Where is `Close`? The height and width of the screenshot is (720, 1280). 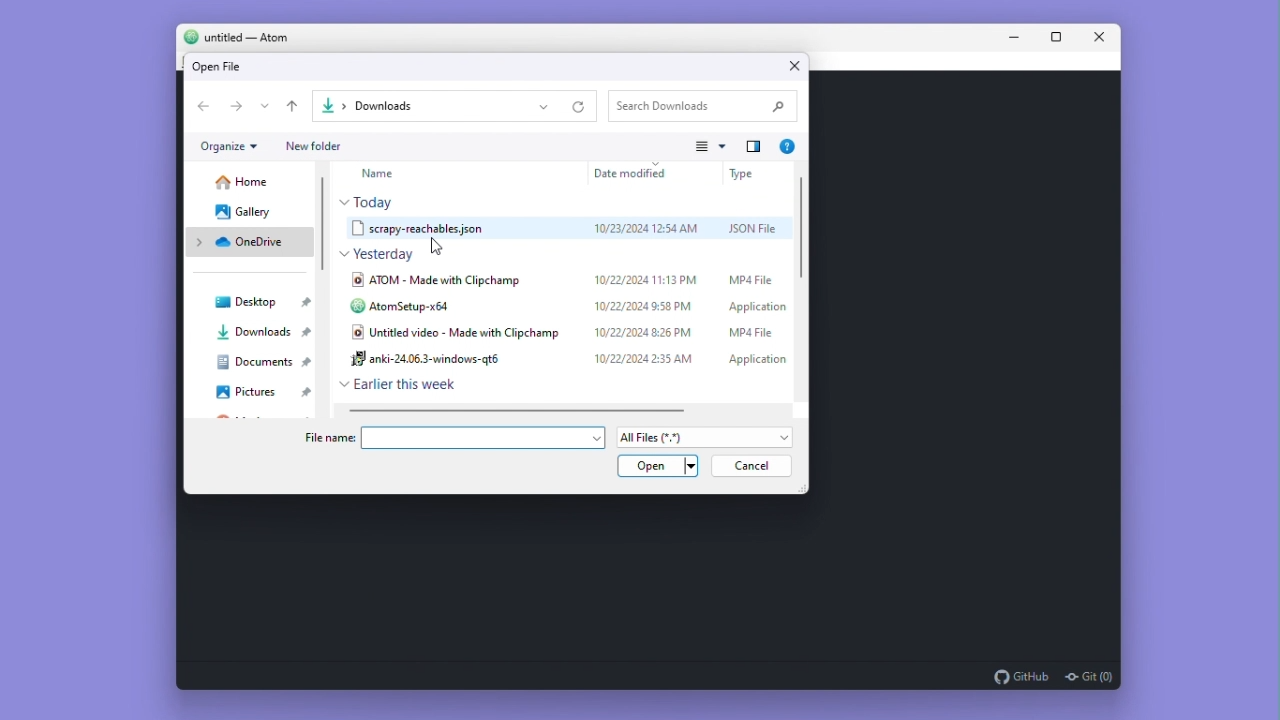
Close is located at coordinates (795, 66).